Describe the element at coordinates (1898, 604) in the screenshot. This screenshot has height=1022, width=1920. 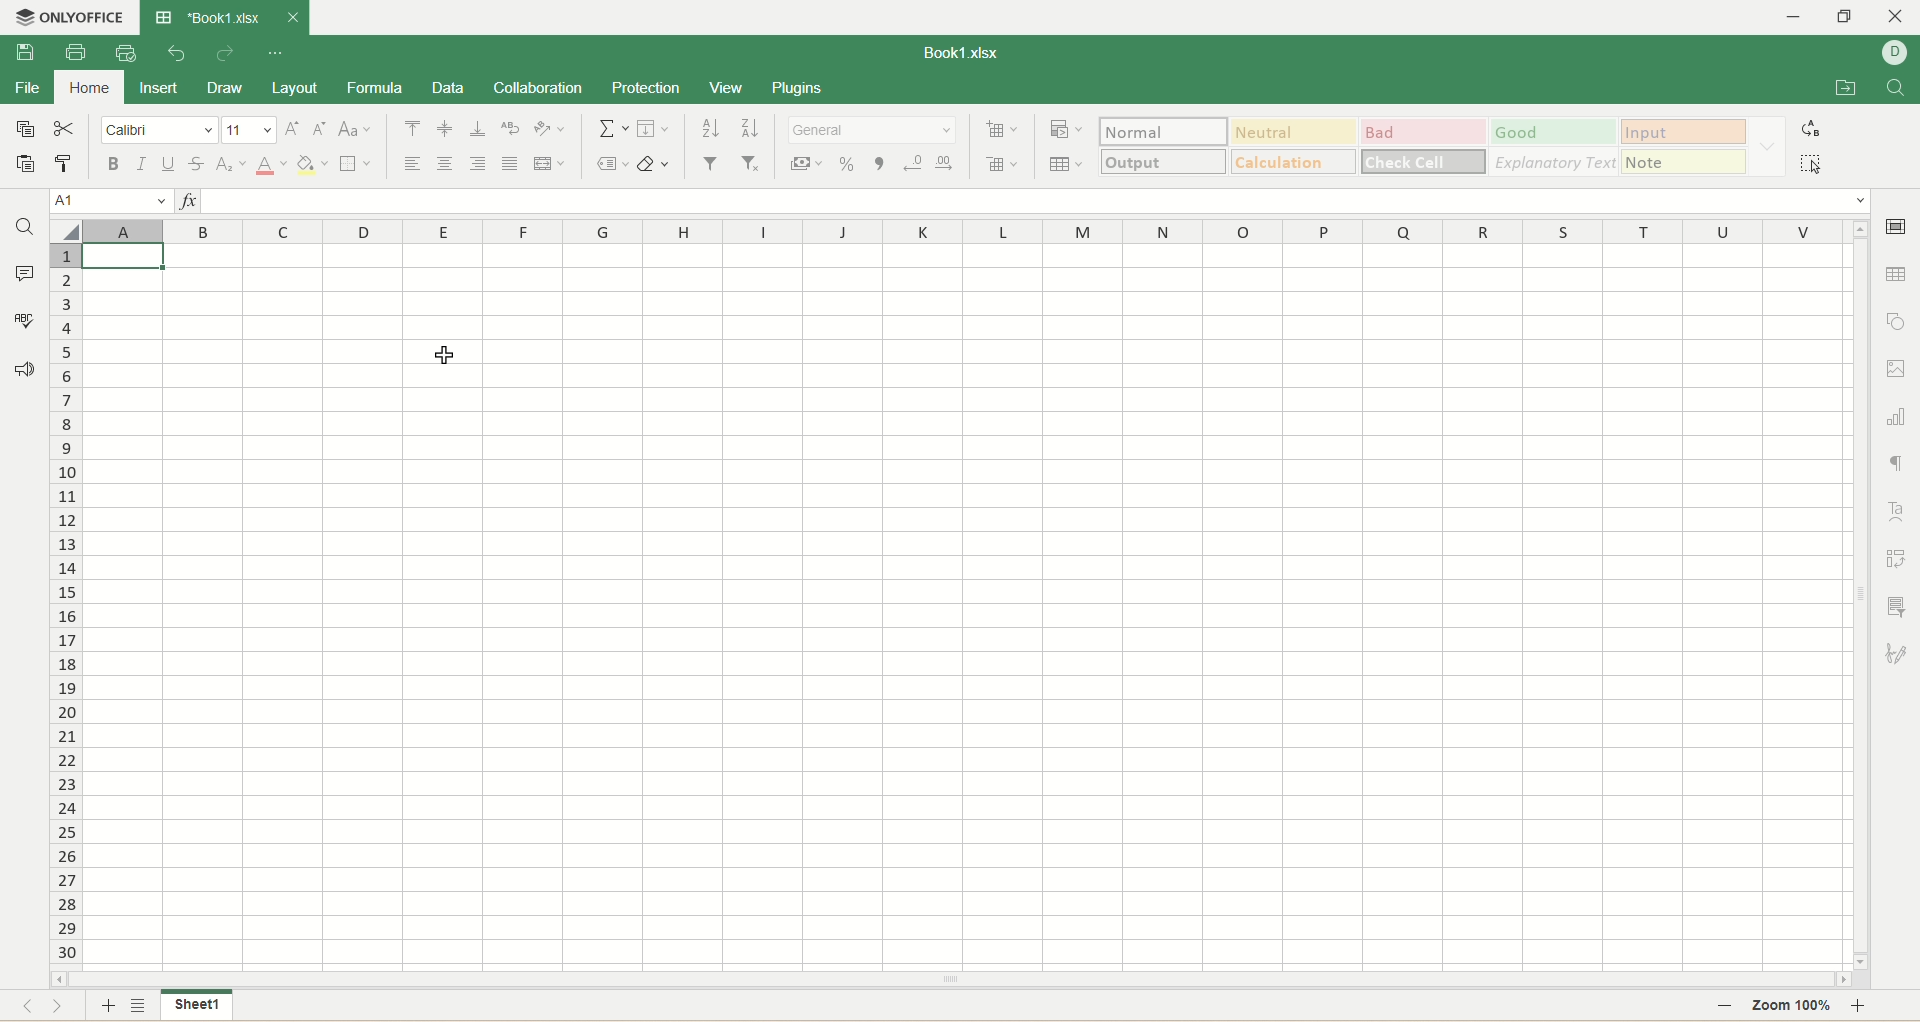
I see `slicer settings` at that location.